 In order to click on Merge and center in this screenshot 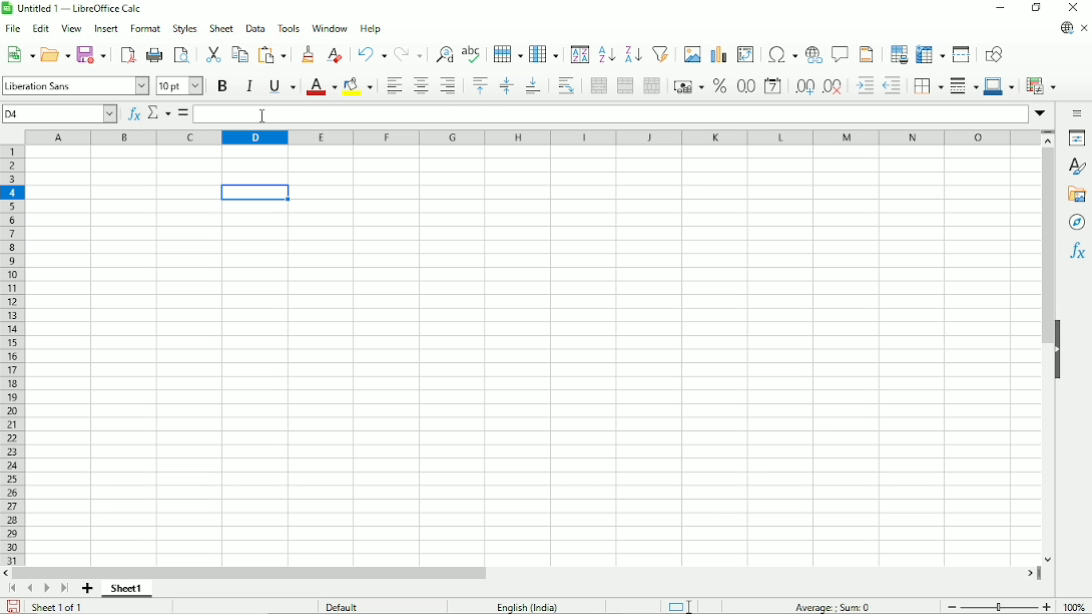, I will do `click(599, 85)`.